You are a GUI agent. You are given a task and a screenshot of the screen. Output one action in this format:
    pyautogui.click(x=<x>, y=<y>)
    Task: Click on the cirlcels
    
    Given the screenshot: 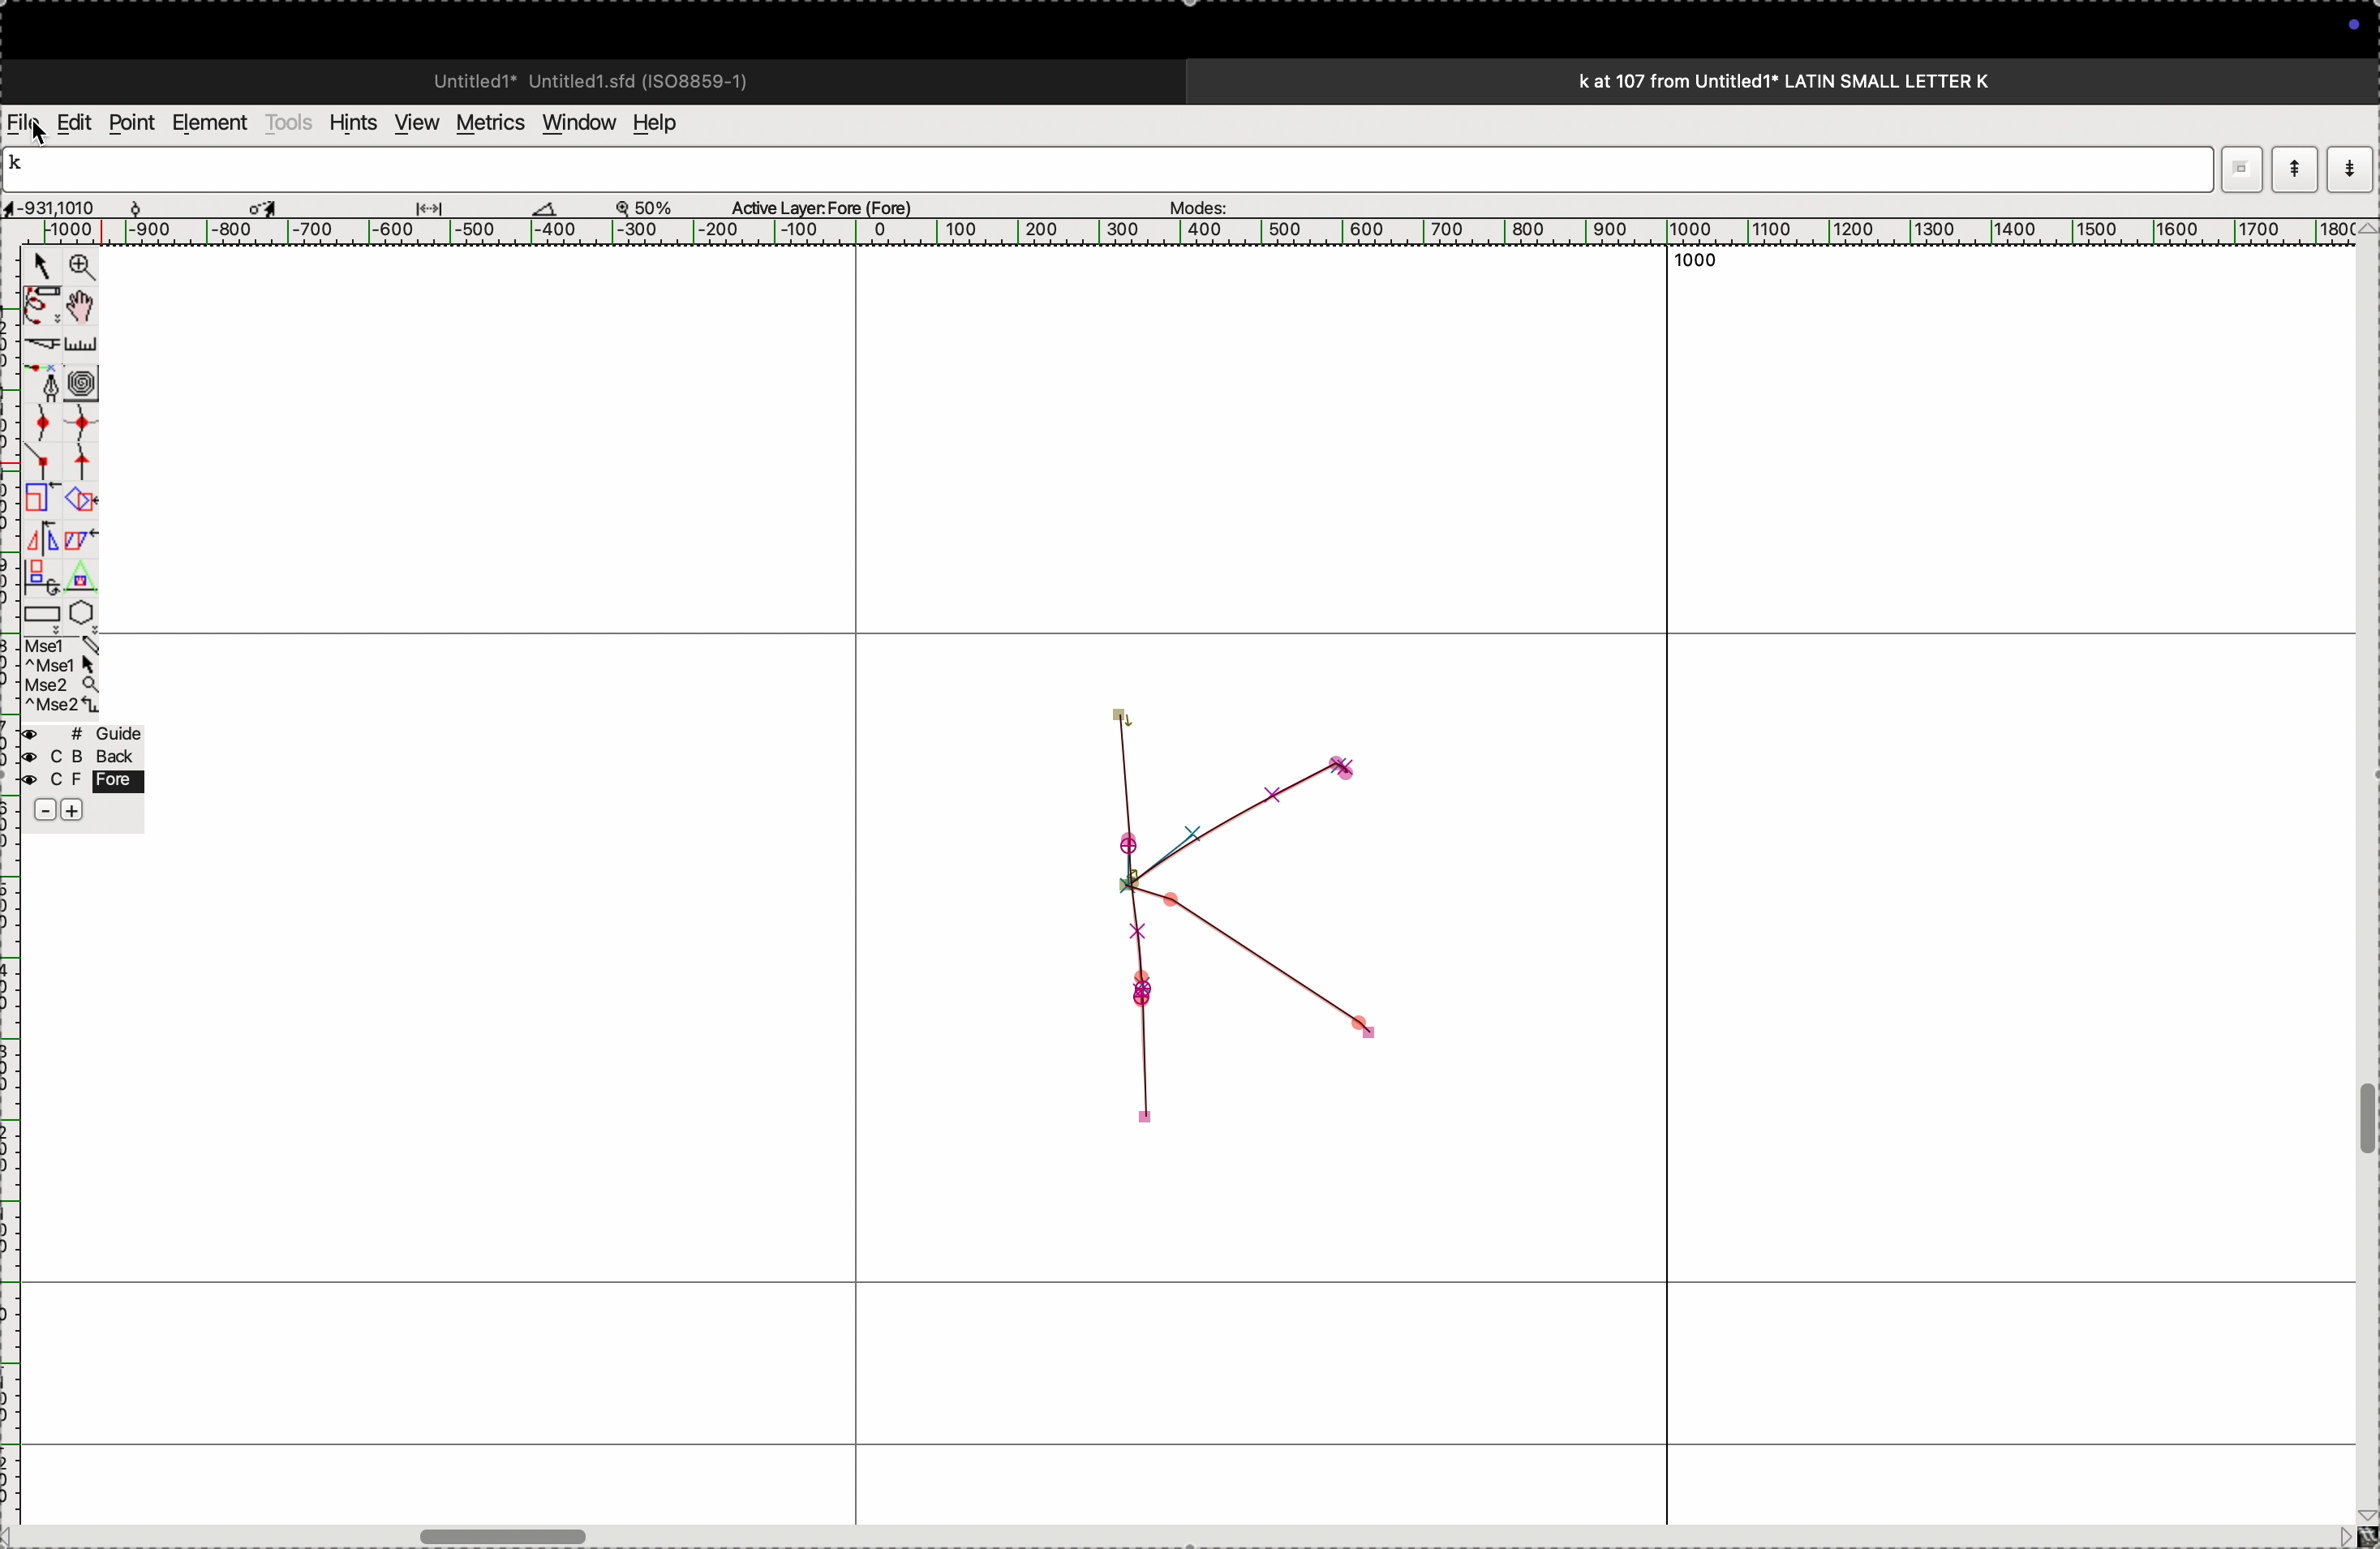 What is the action you would take?
    pyautogui.click(x=101, y=380)
    